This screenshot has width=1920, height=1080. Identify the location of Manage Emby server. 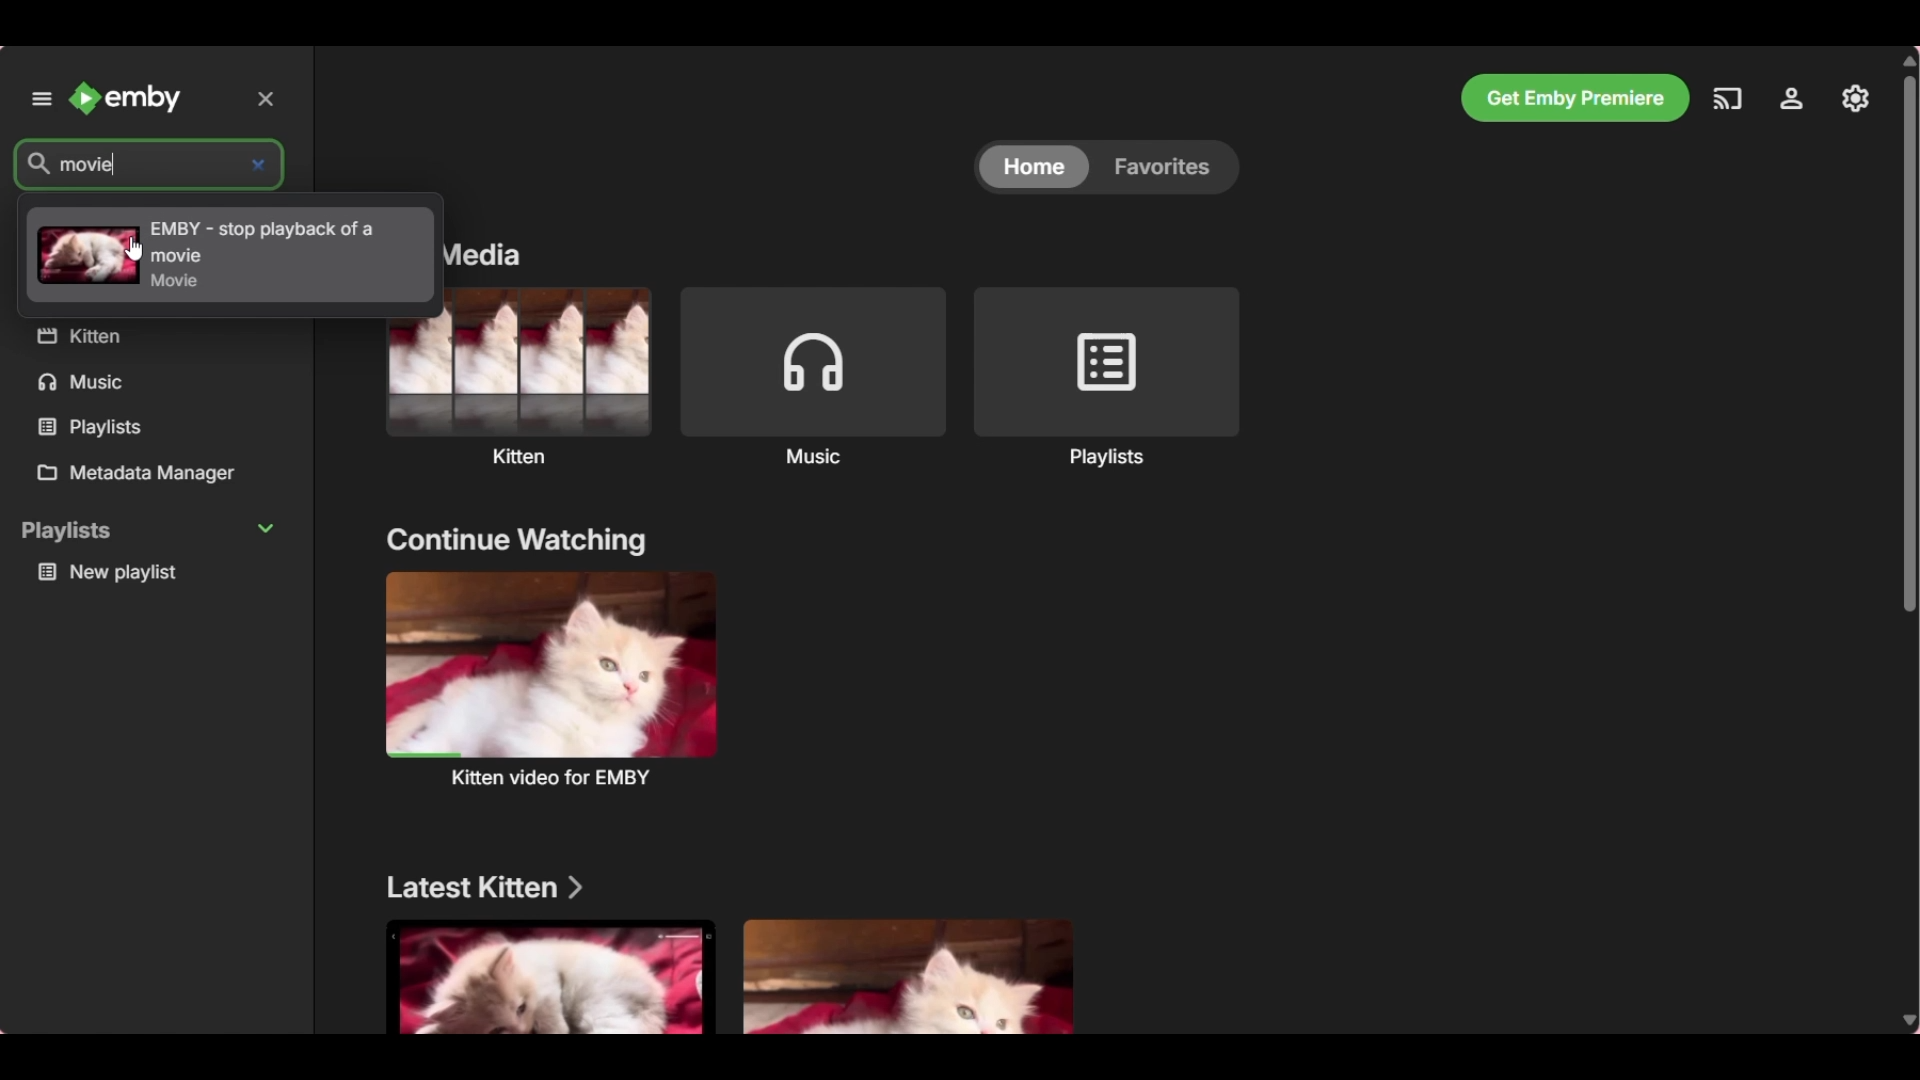
(1792, 99).